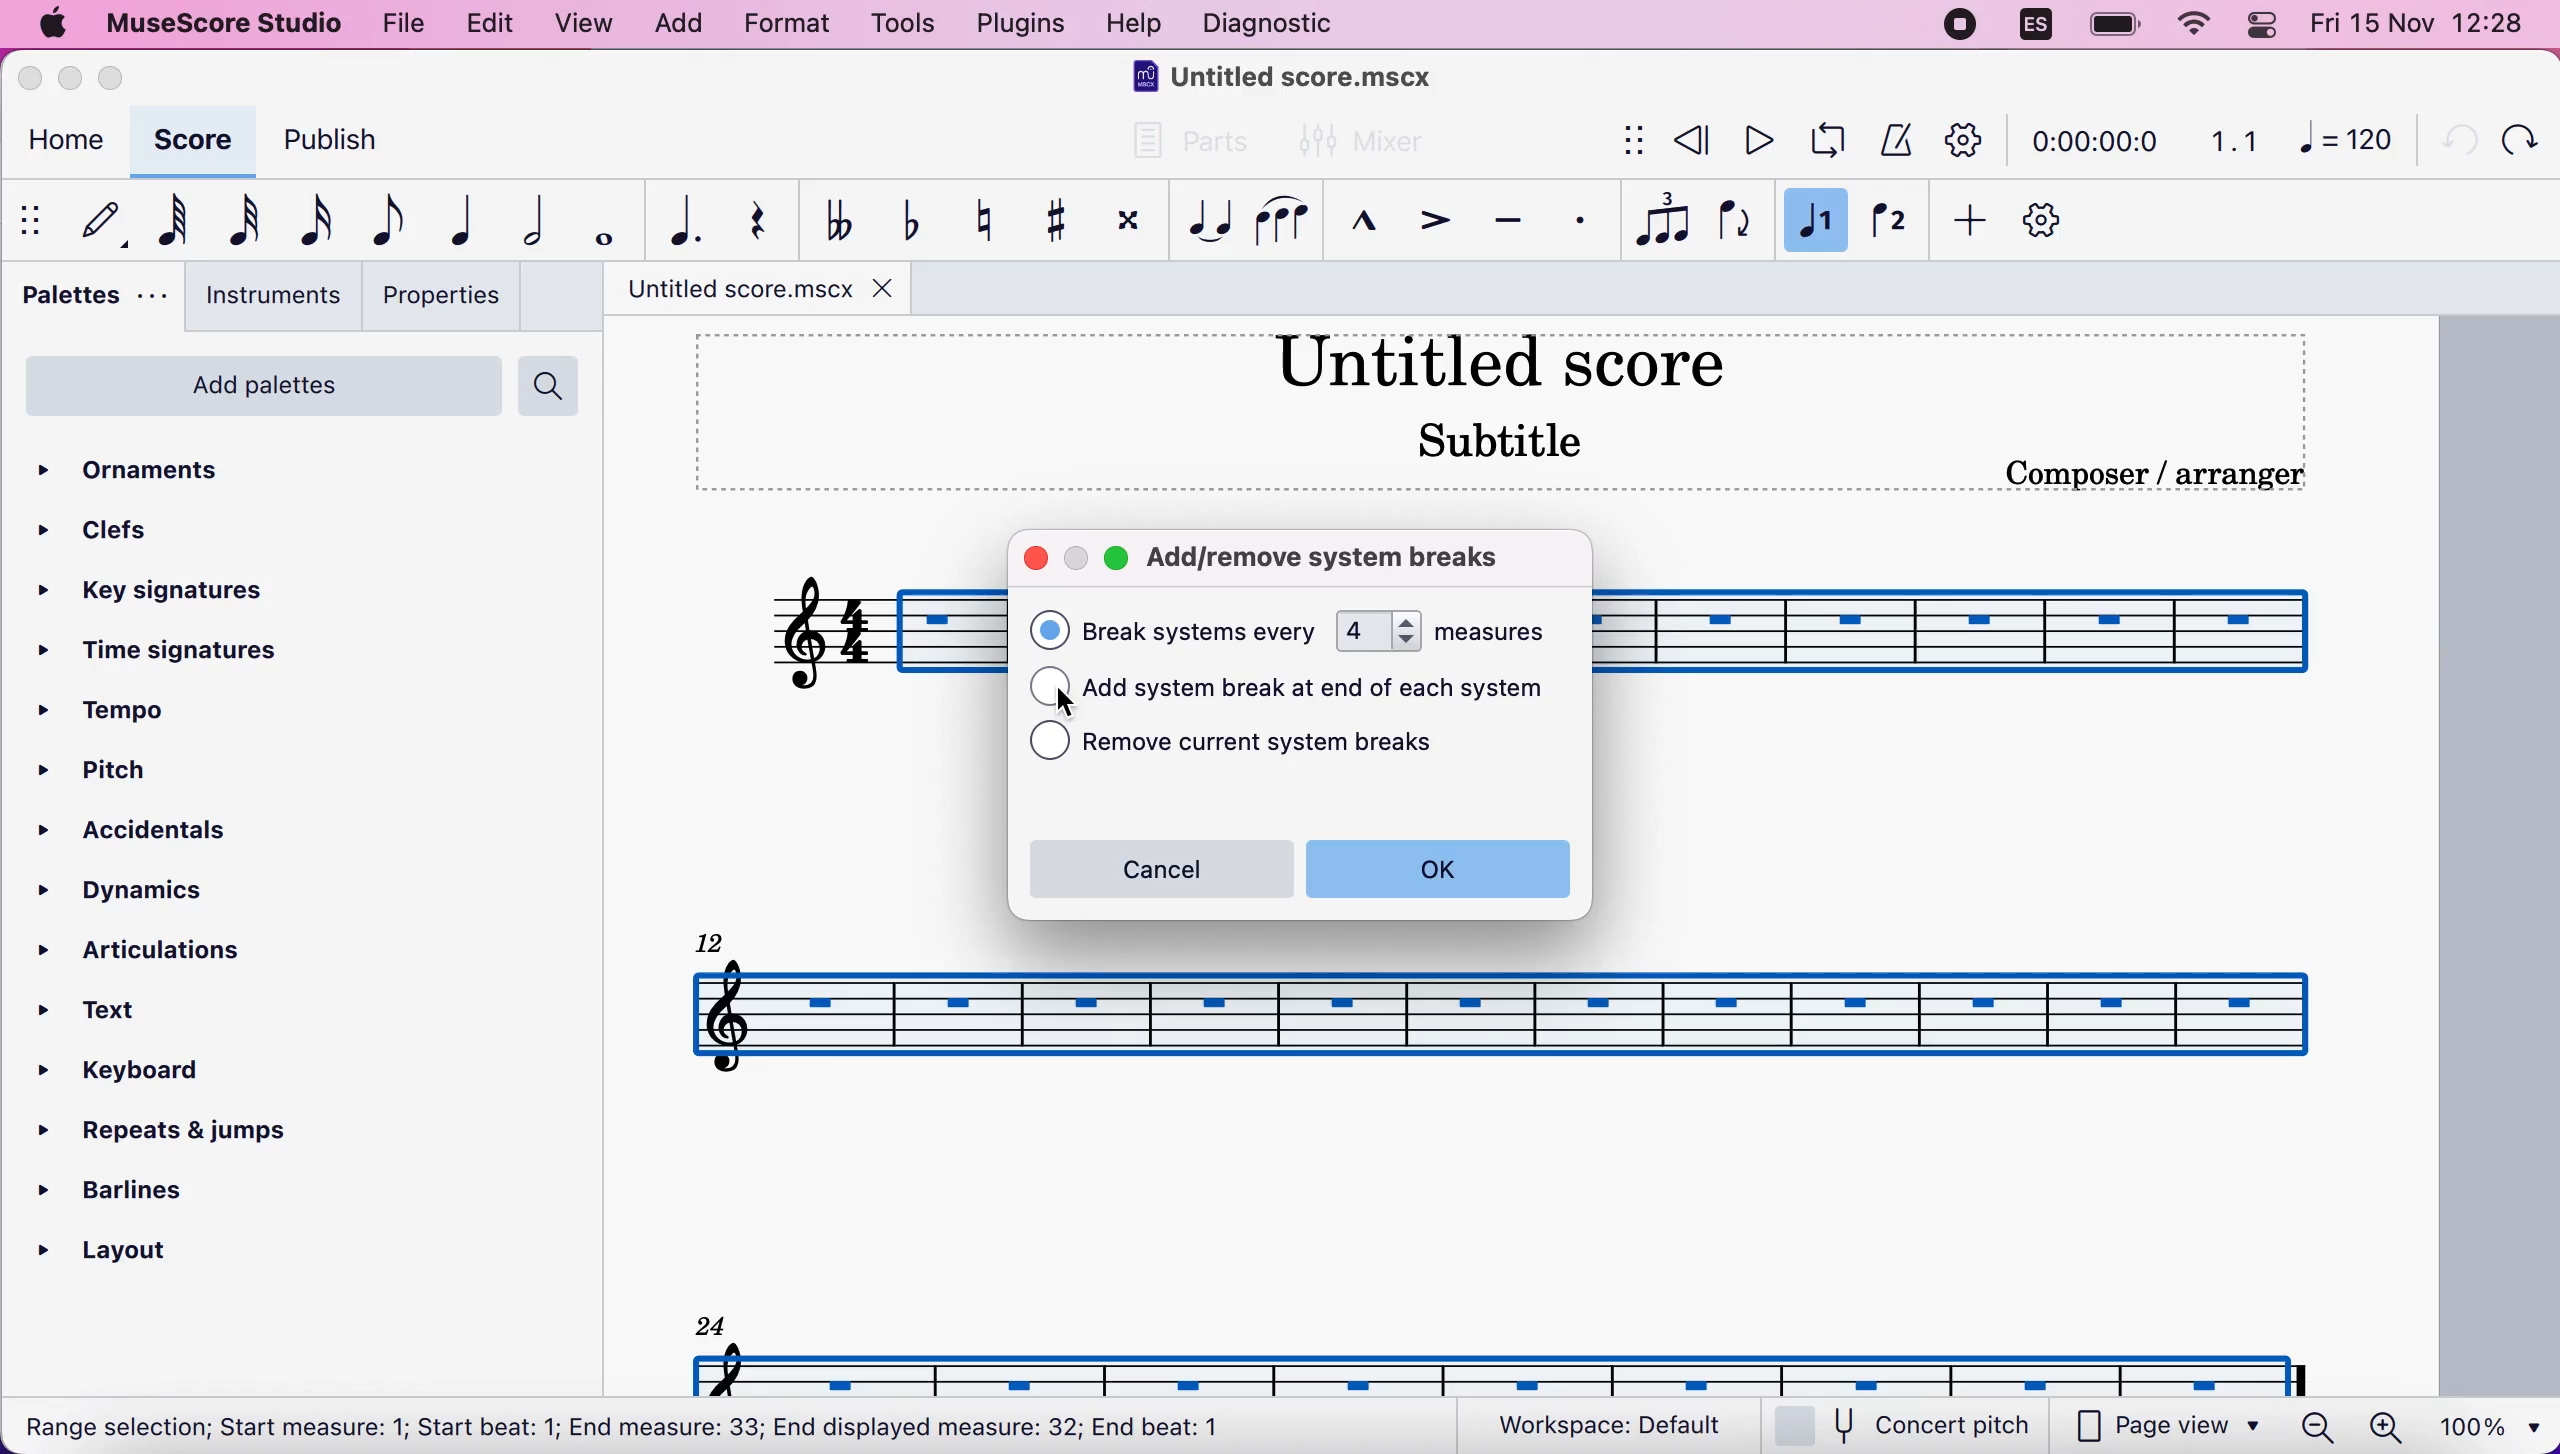  What do you see at coordinates (1275, 26) in the screenshot?
I see `diagnostic` at bounding box center [1275, 26].